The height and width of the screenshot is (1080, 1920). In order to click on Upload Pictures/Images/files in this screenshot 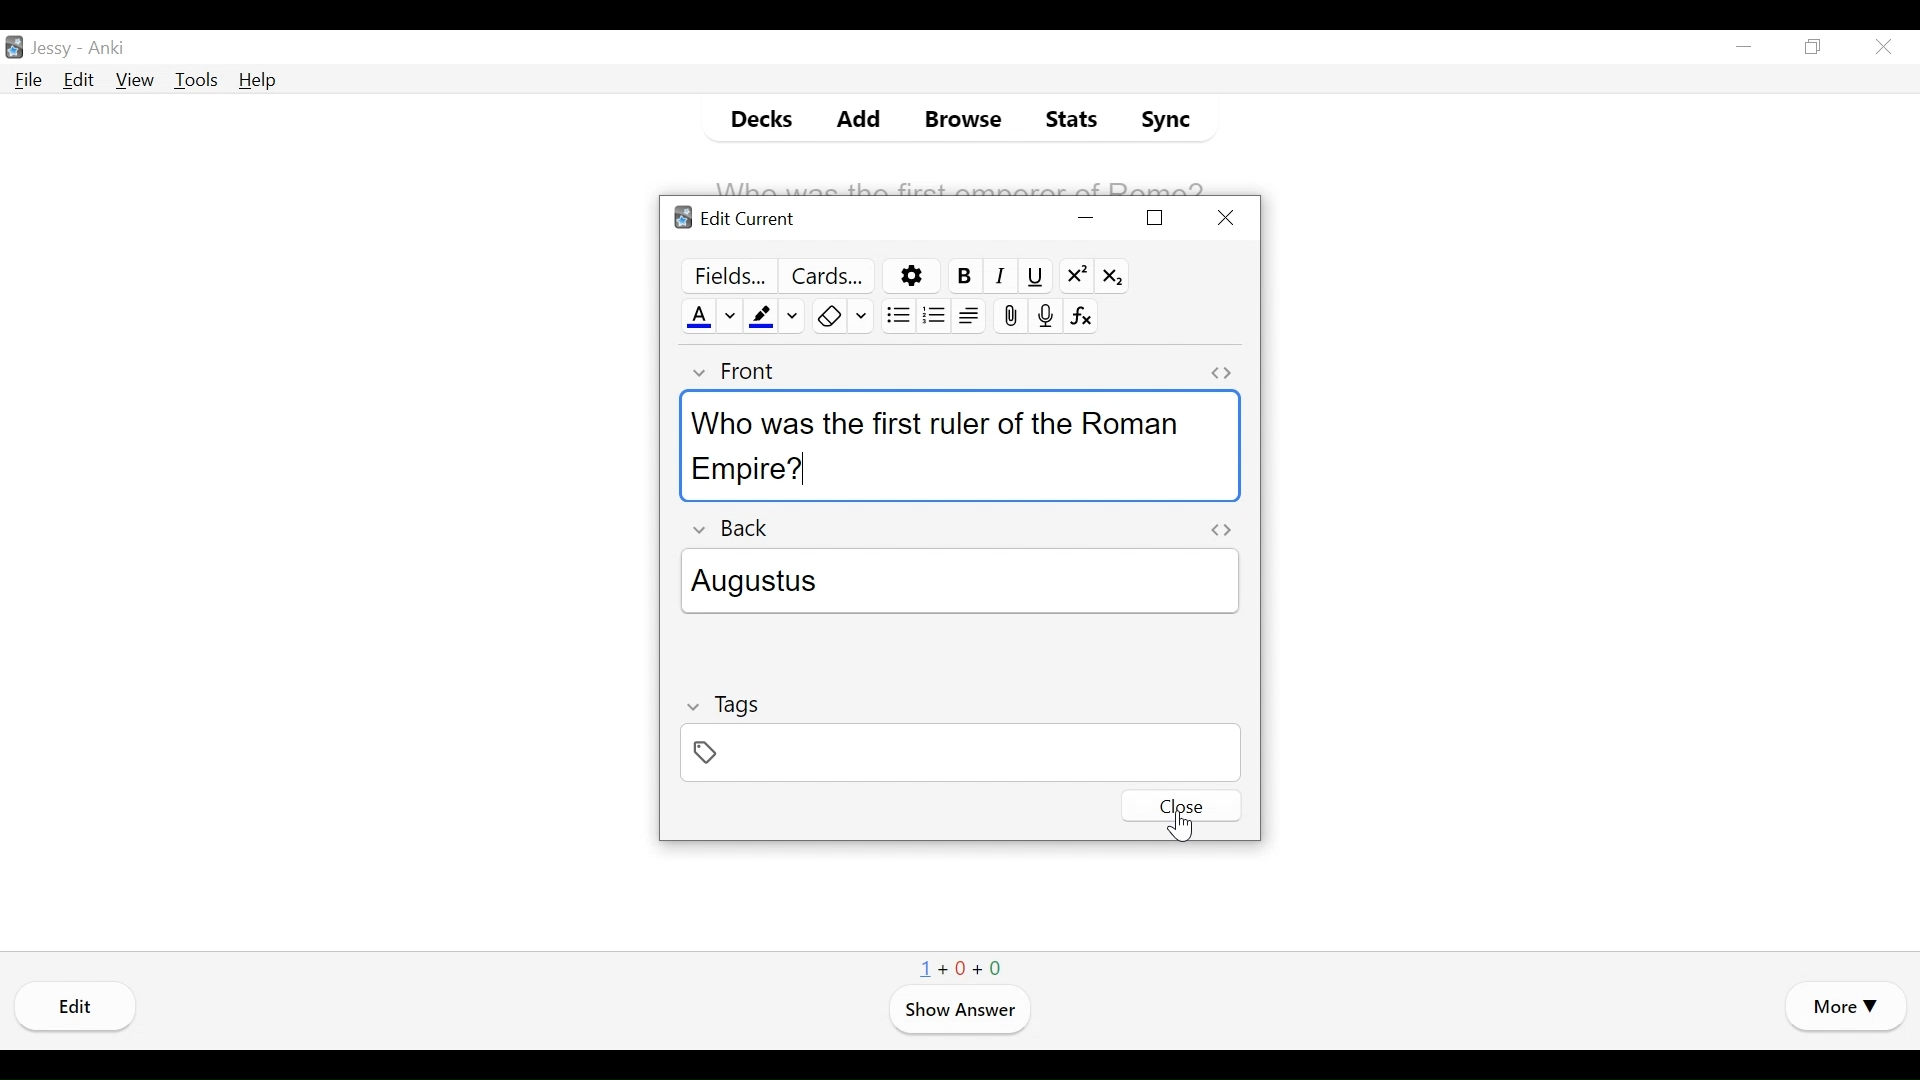, I will do `click(1009, 316)`.